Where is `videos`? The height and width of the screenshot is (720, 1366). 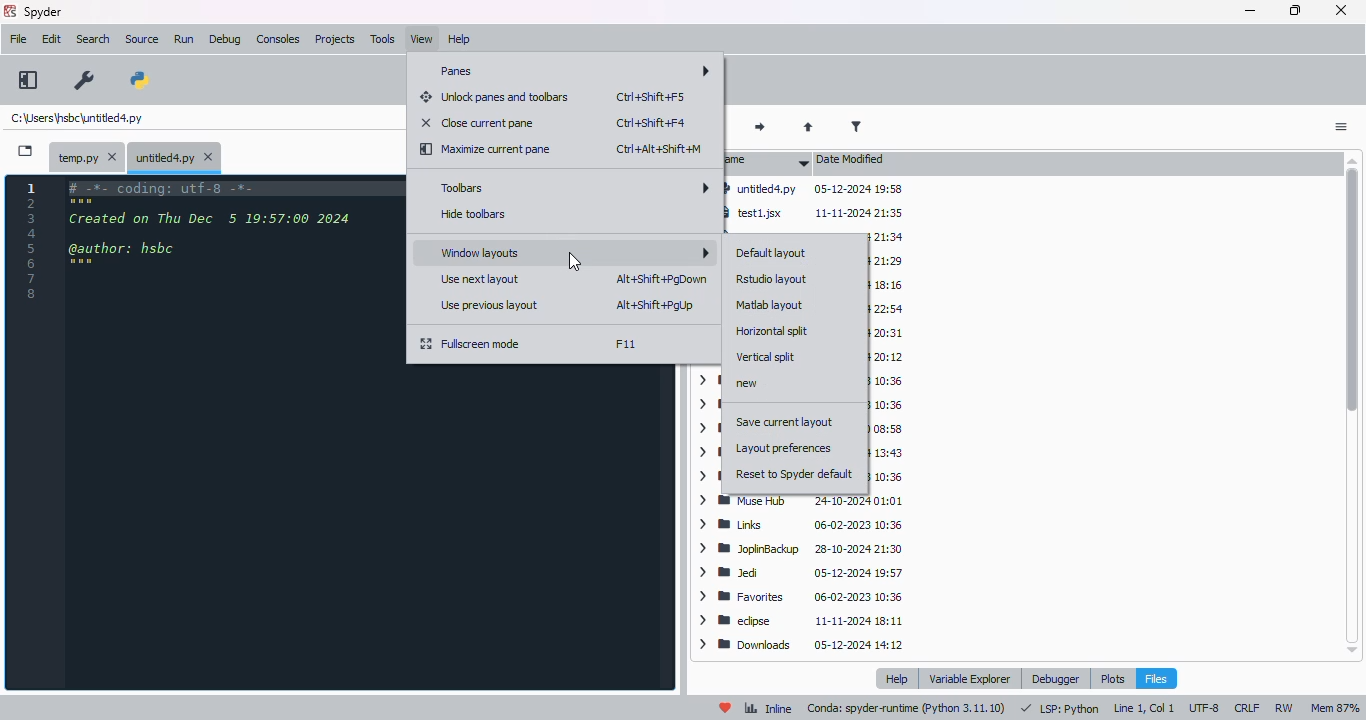
videos is located at coordinates (885, 309).